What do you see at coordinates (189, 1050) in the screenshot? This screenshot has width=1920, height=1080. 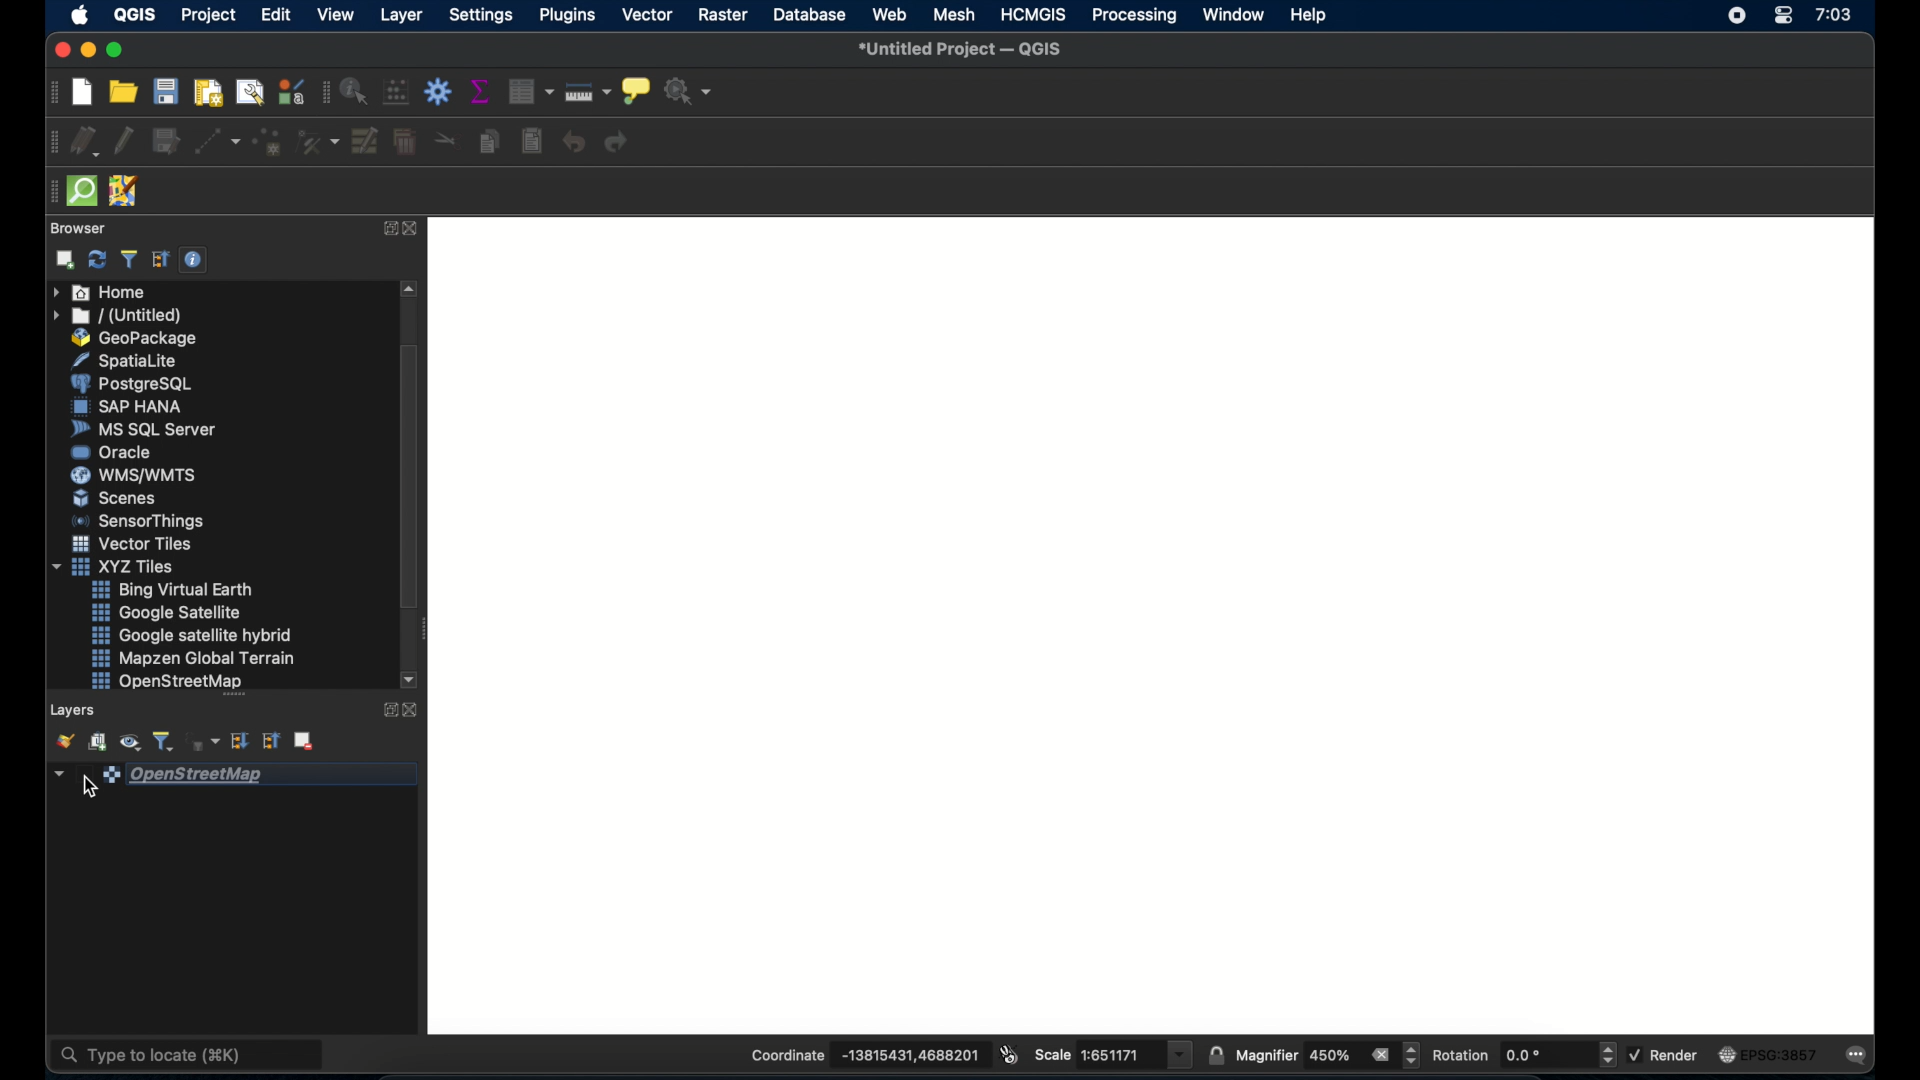 I see `type to locate` at bounding box center [189, 1050].